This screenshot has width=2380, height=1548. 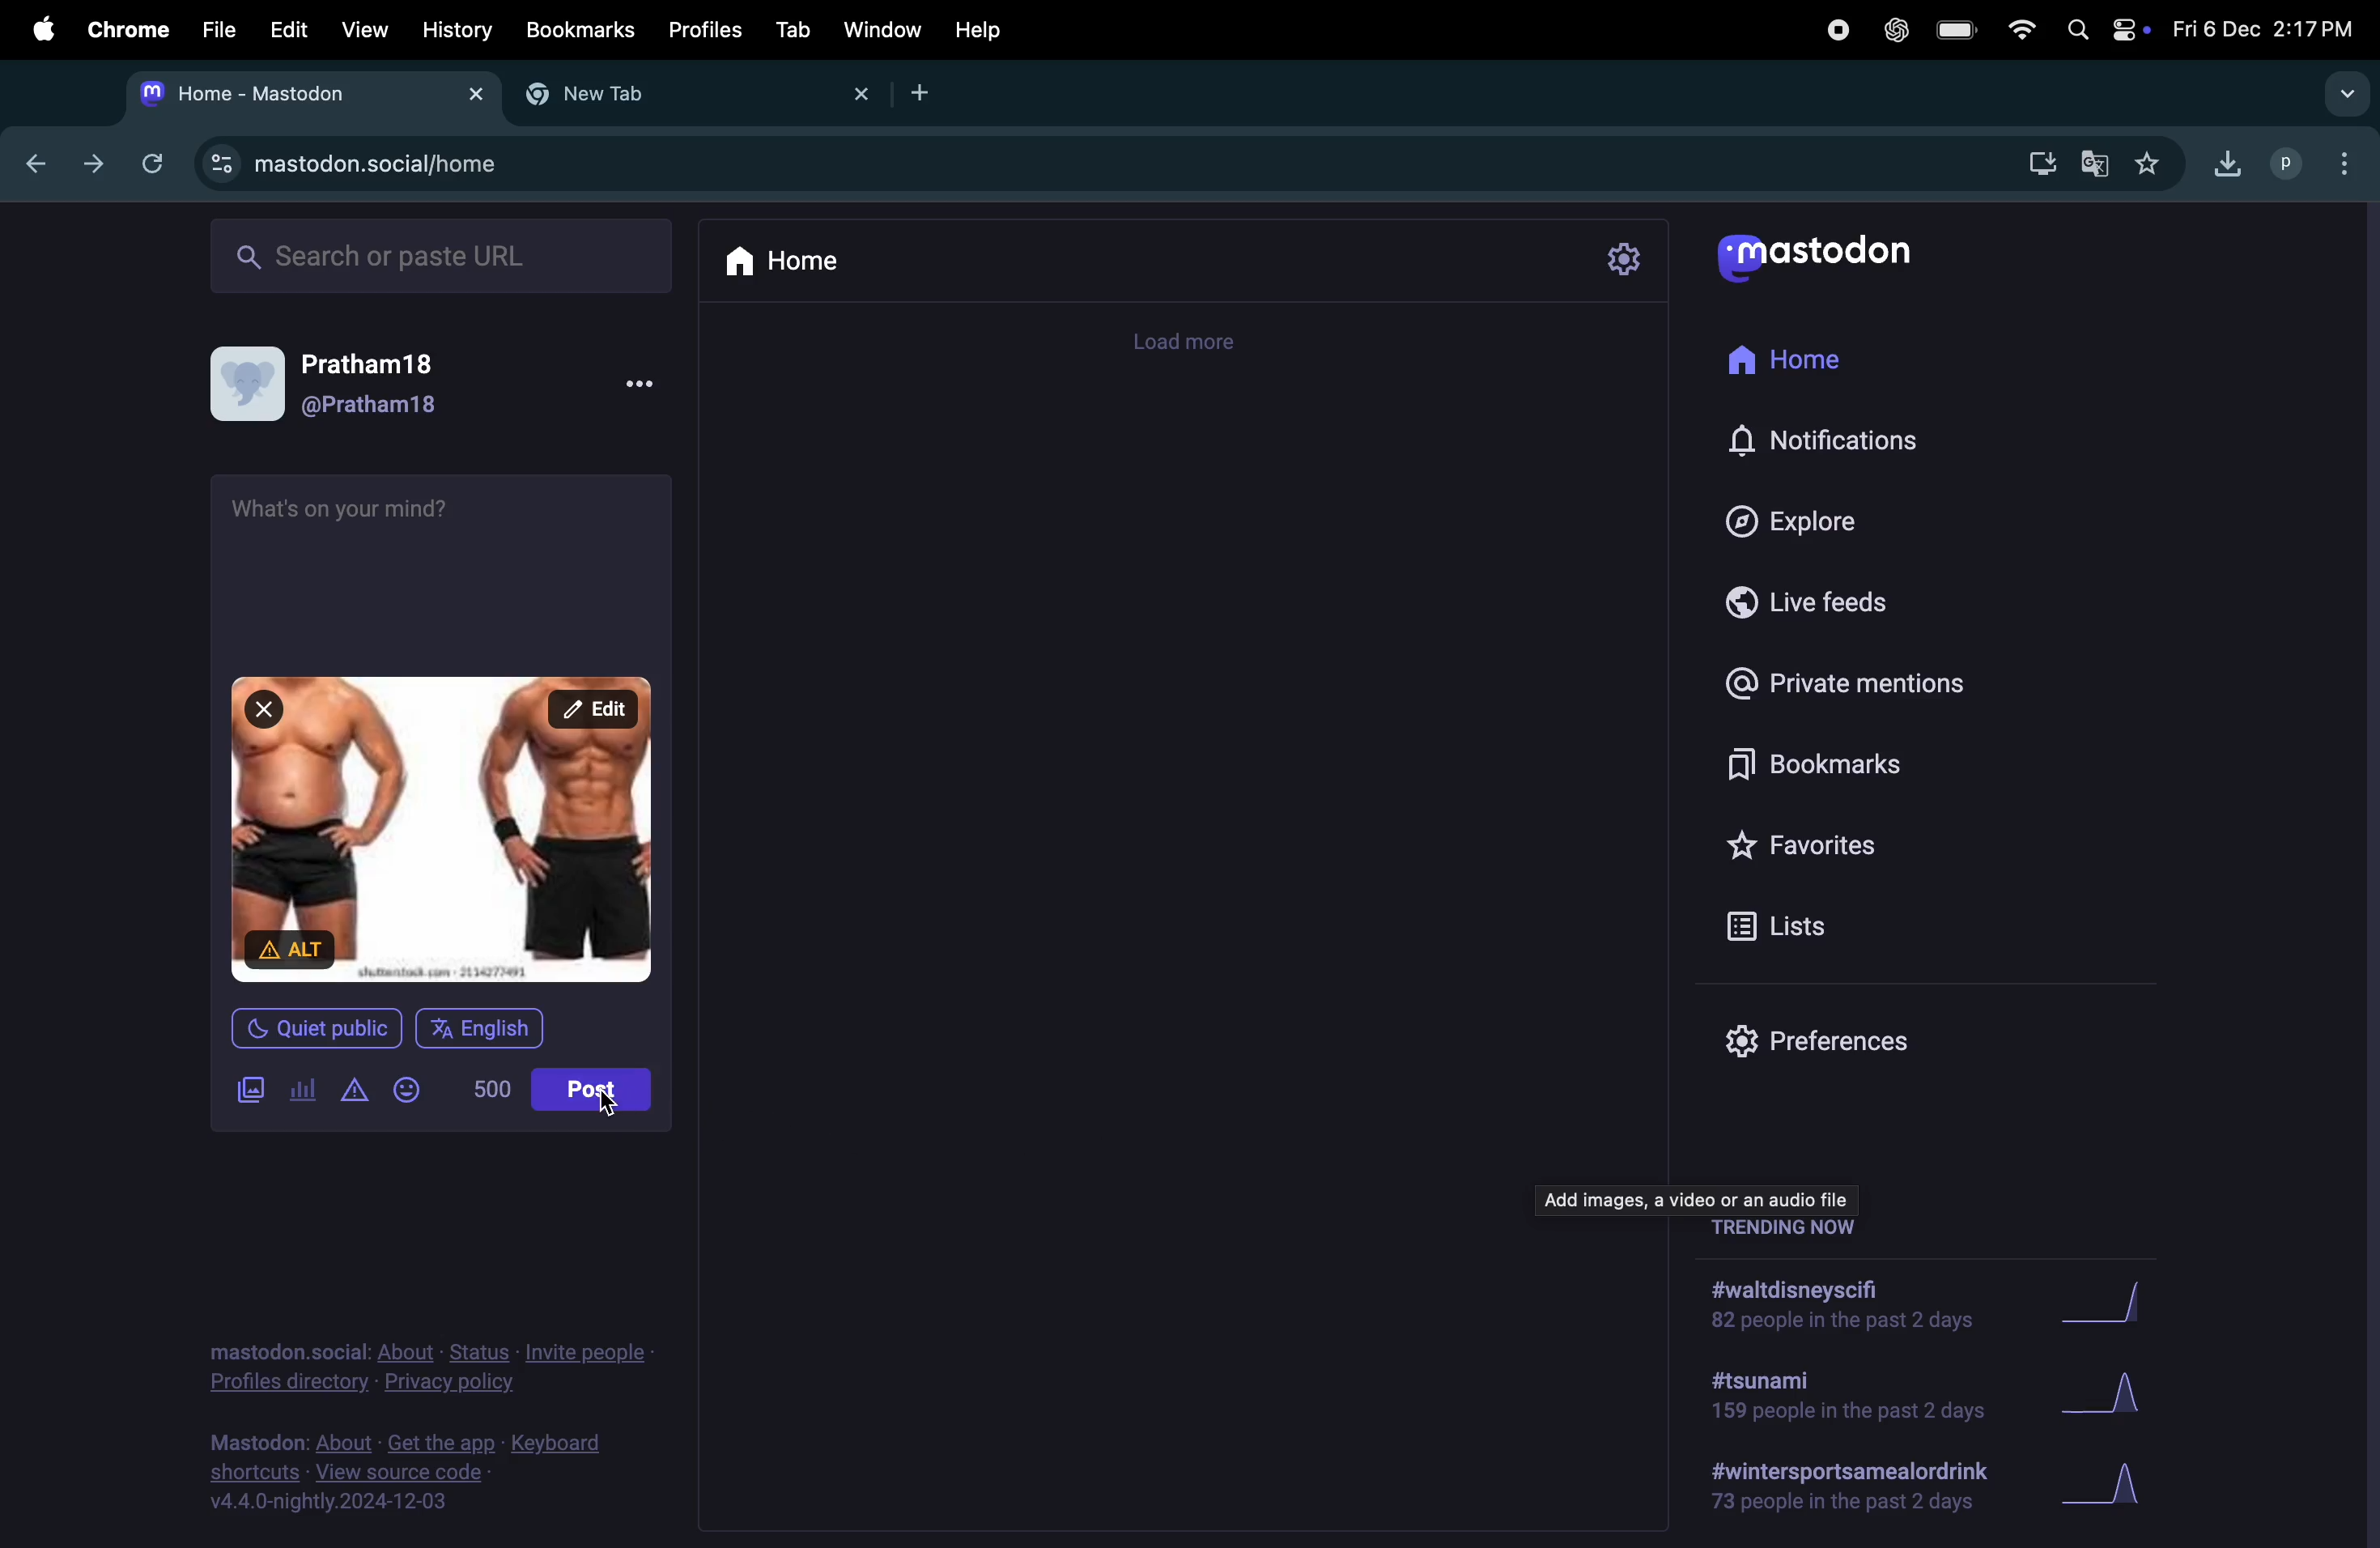 I want to click on tab, so click(x=790, y=30).